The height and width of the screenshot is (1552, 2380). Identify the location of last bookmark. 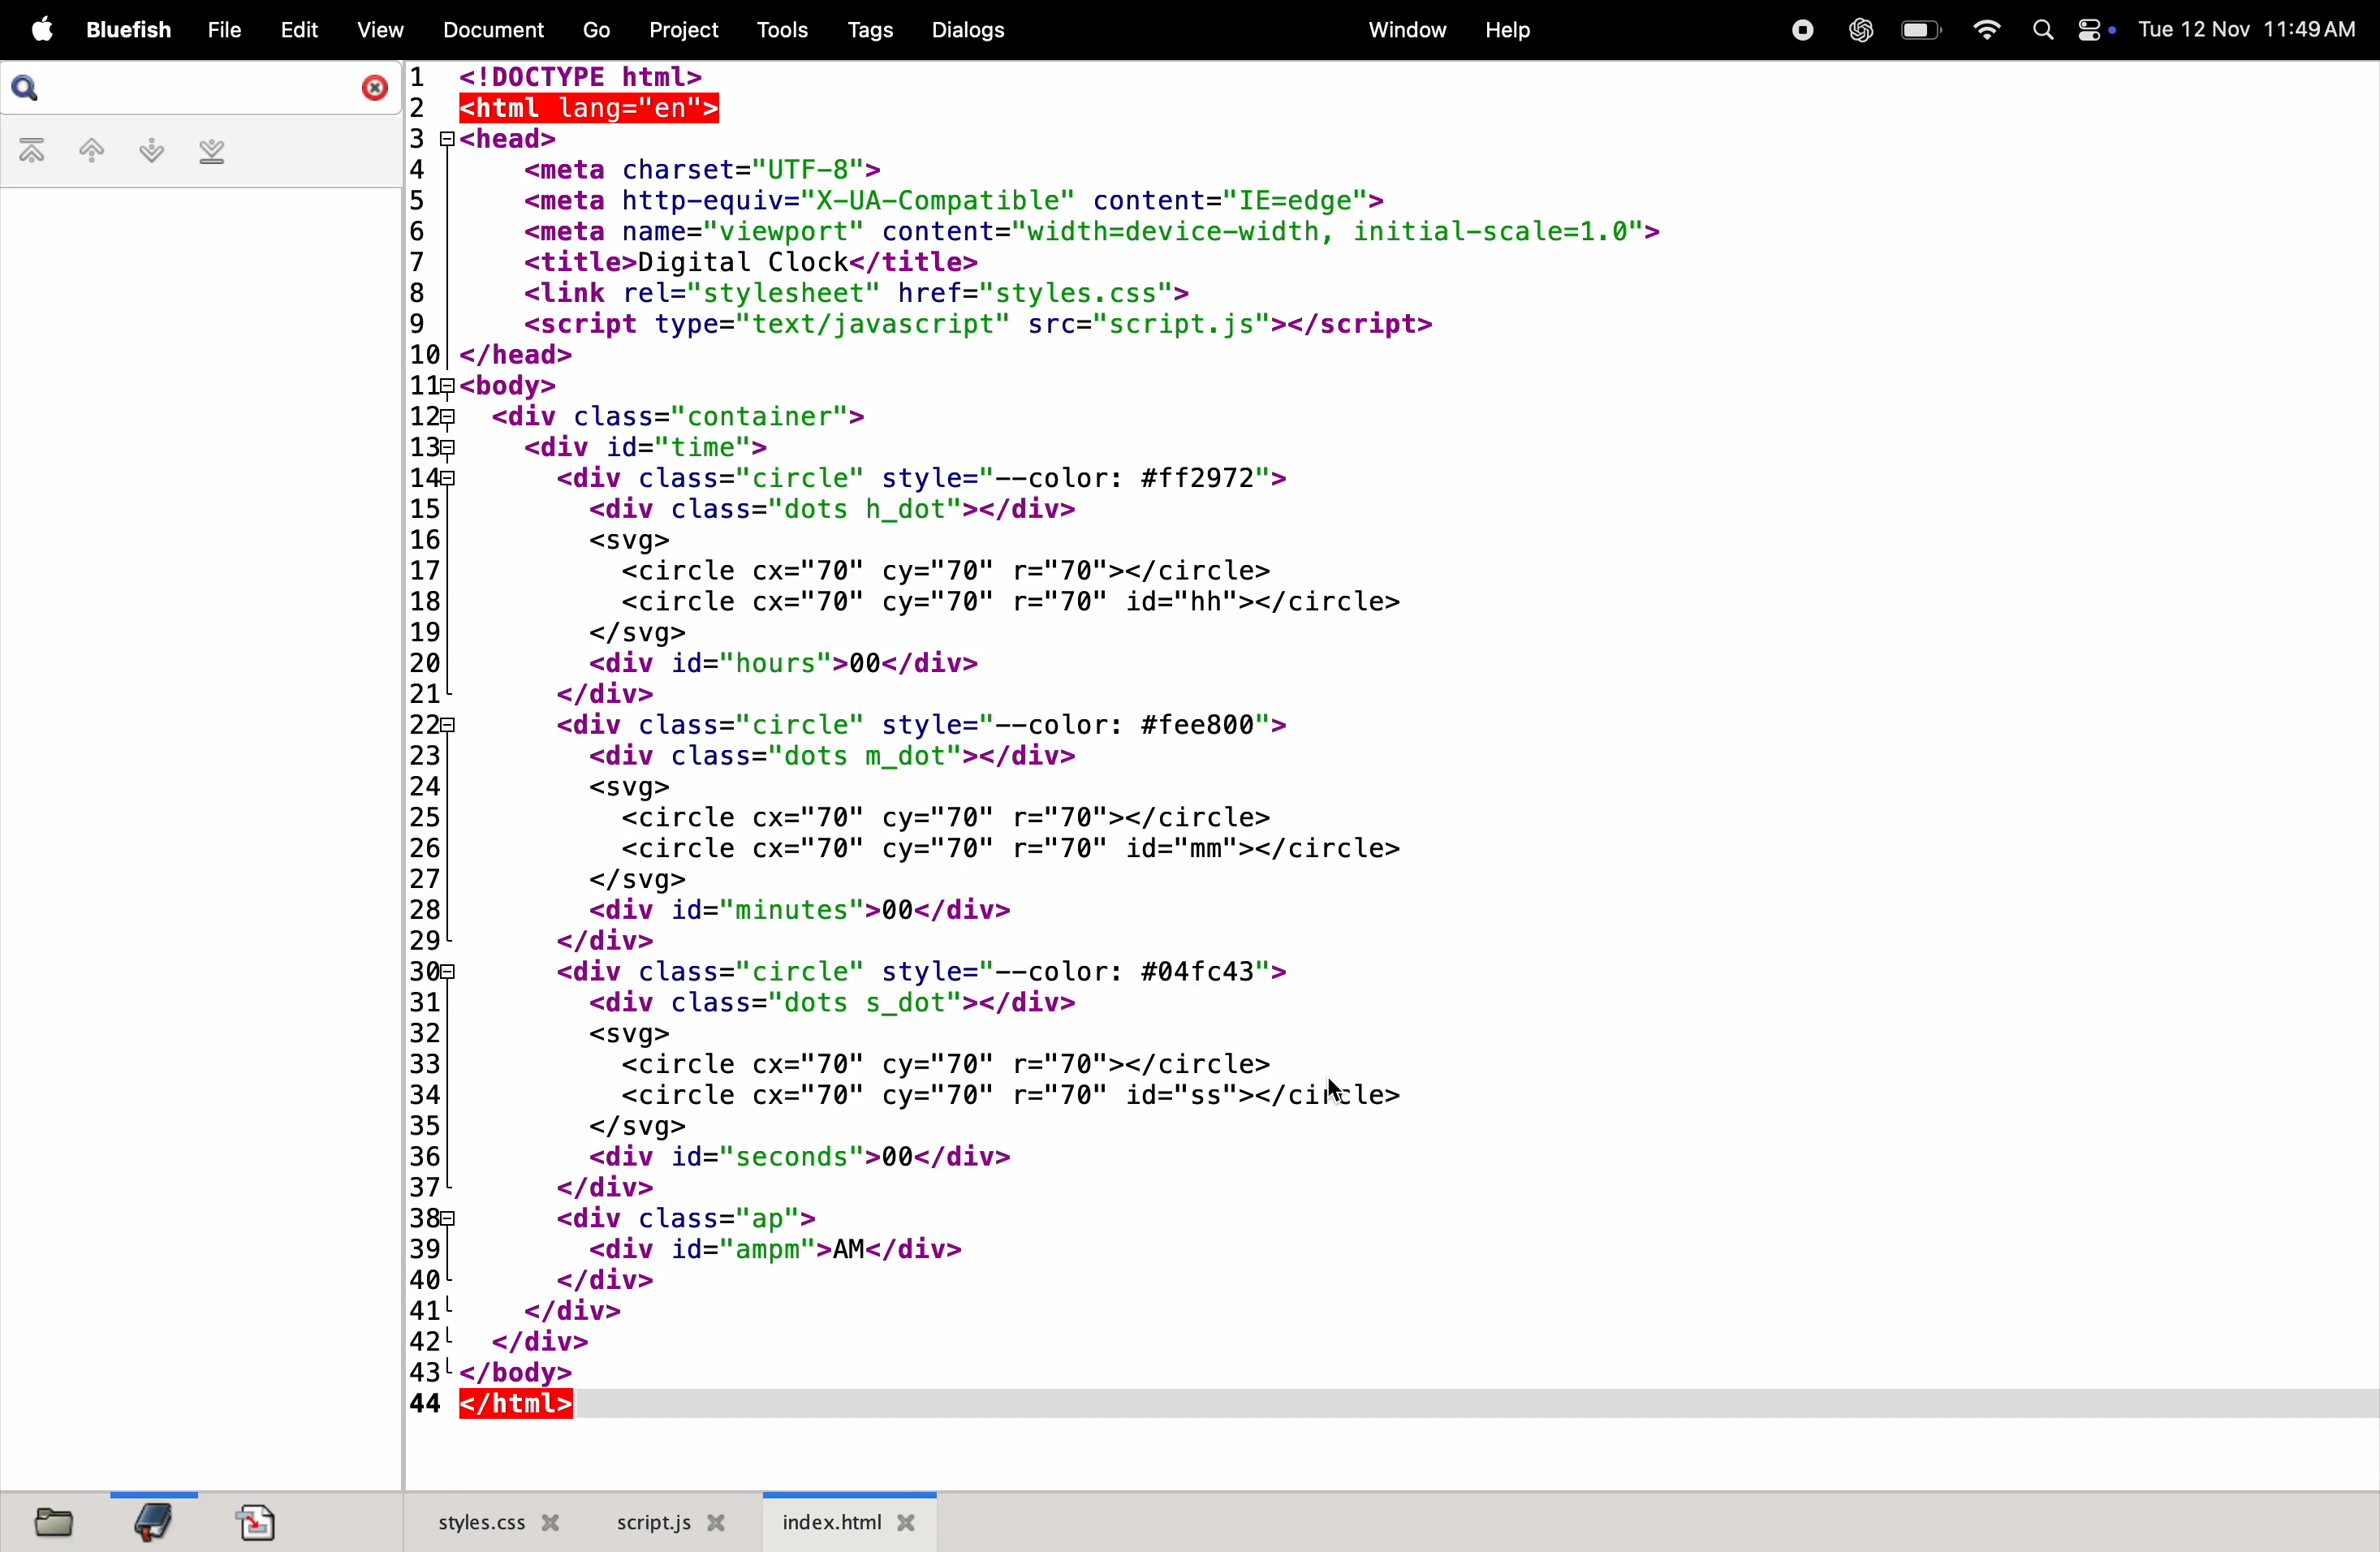
(212, 153).